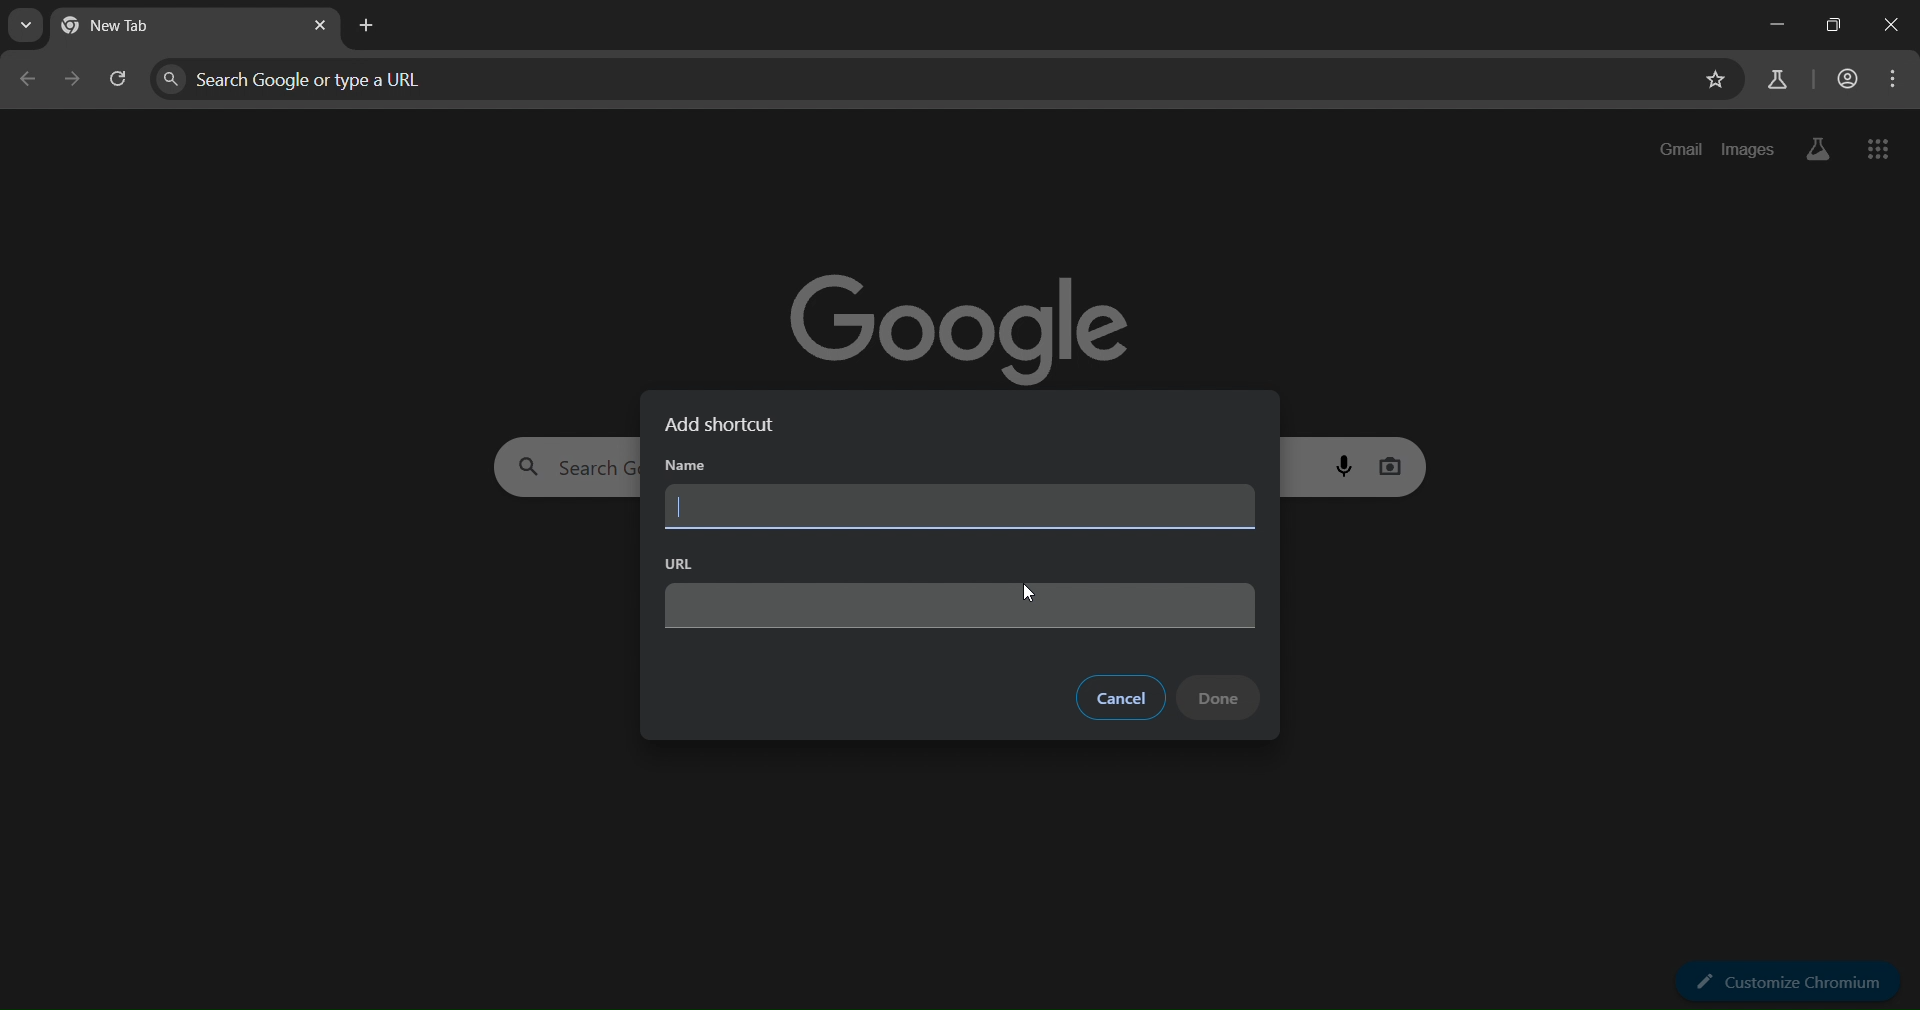 The width and height of the screenshot is (1920, 1010). I want to click on go back one page, so click(27, 84).